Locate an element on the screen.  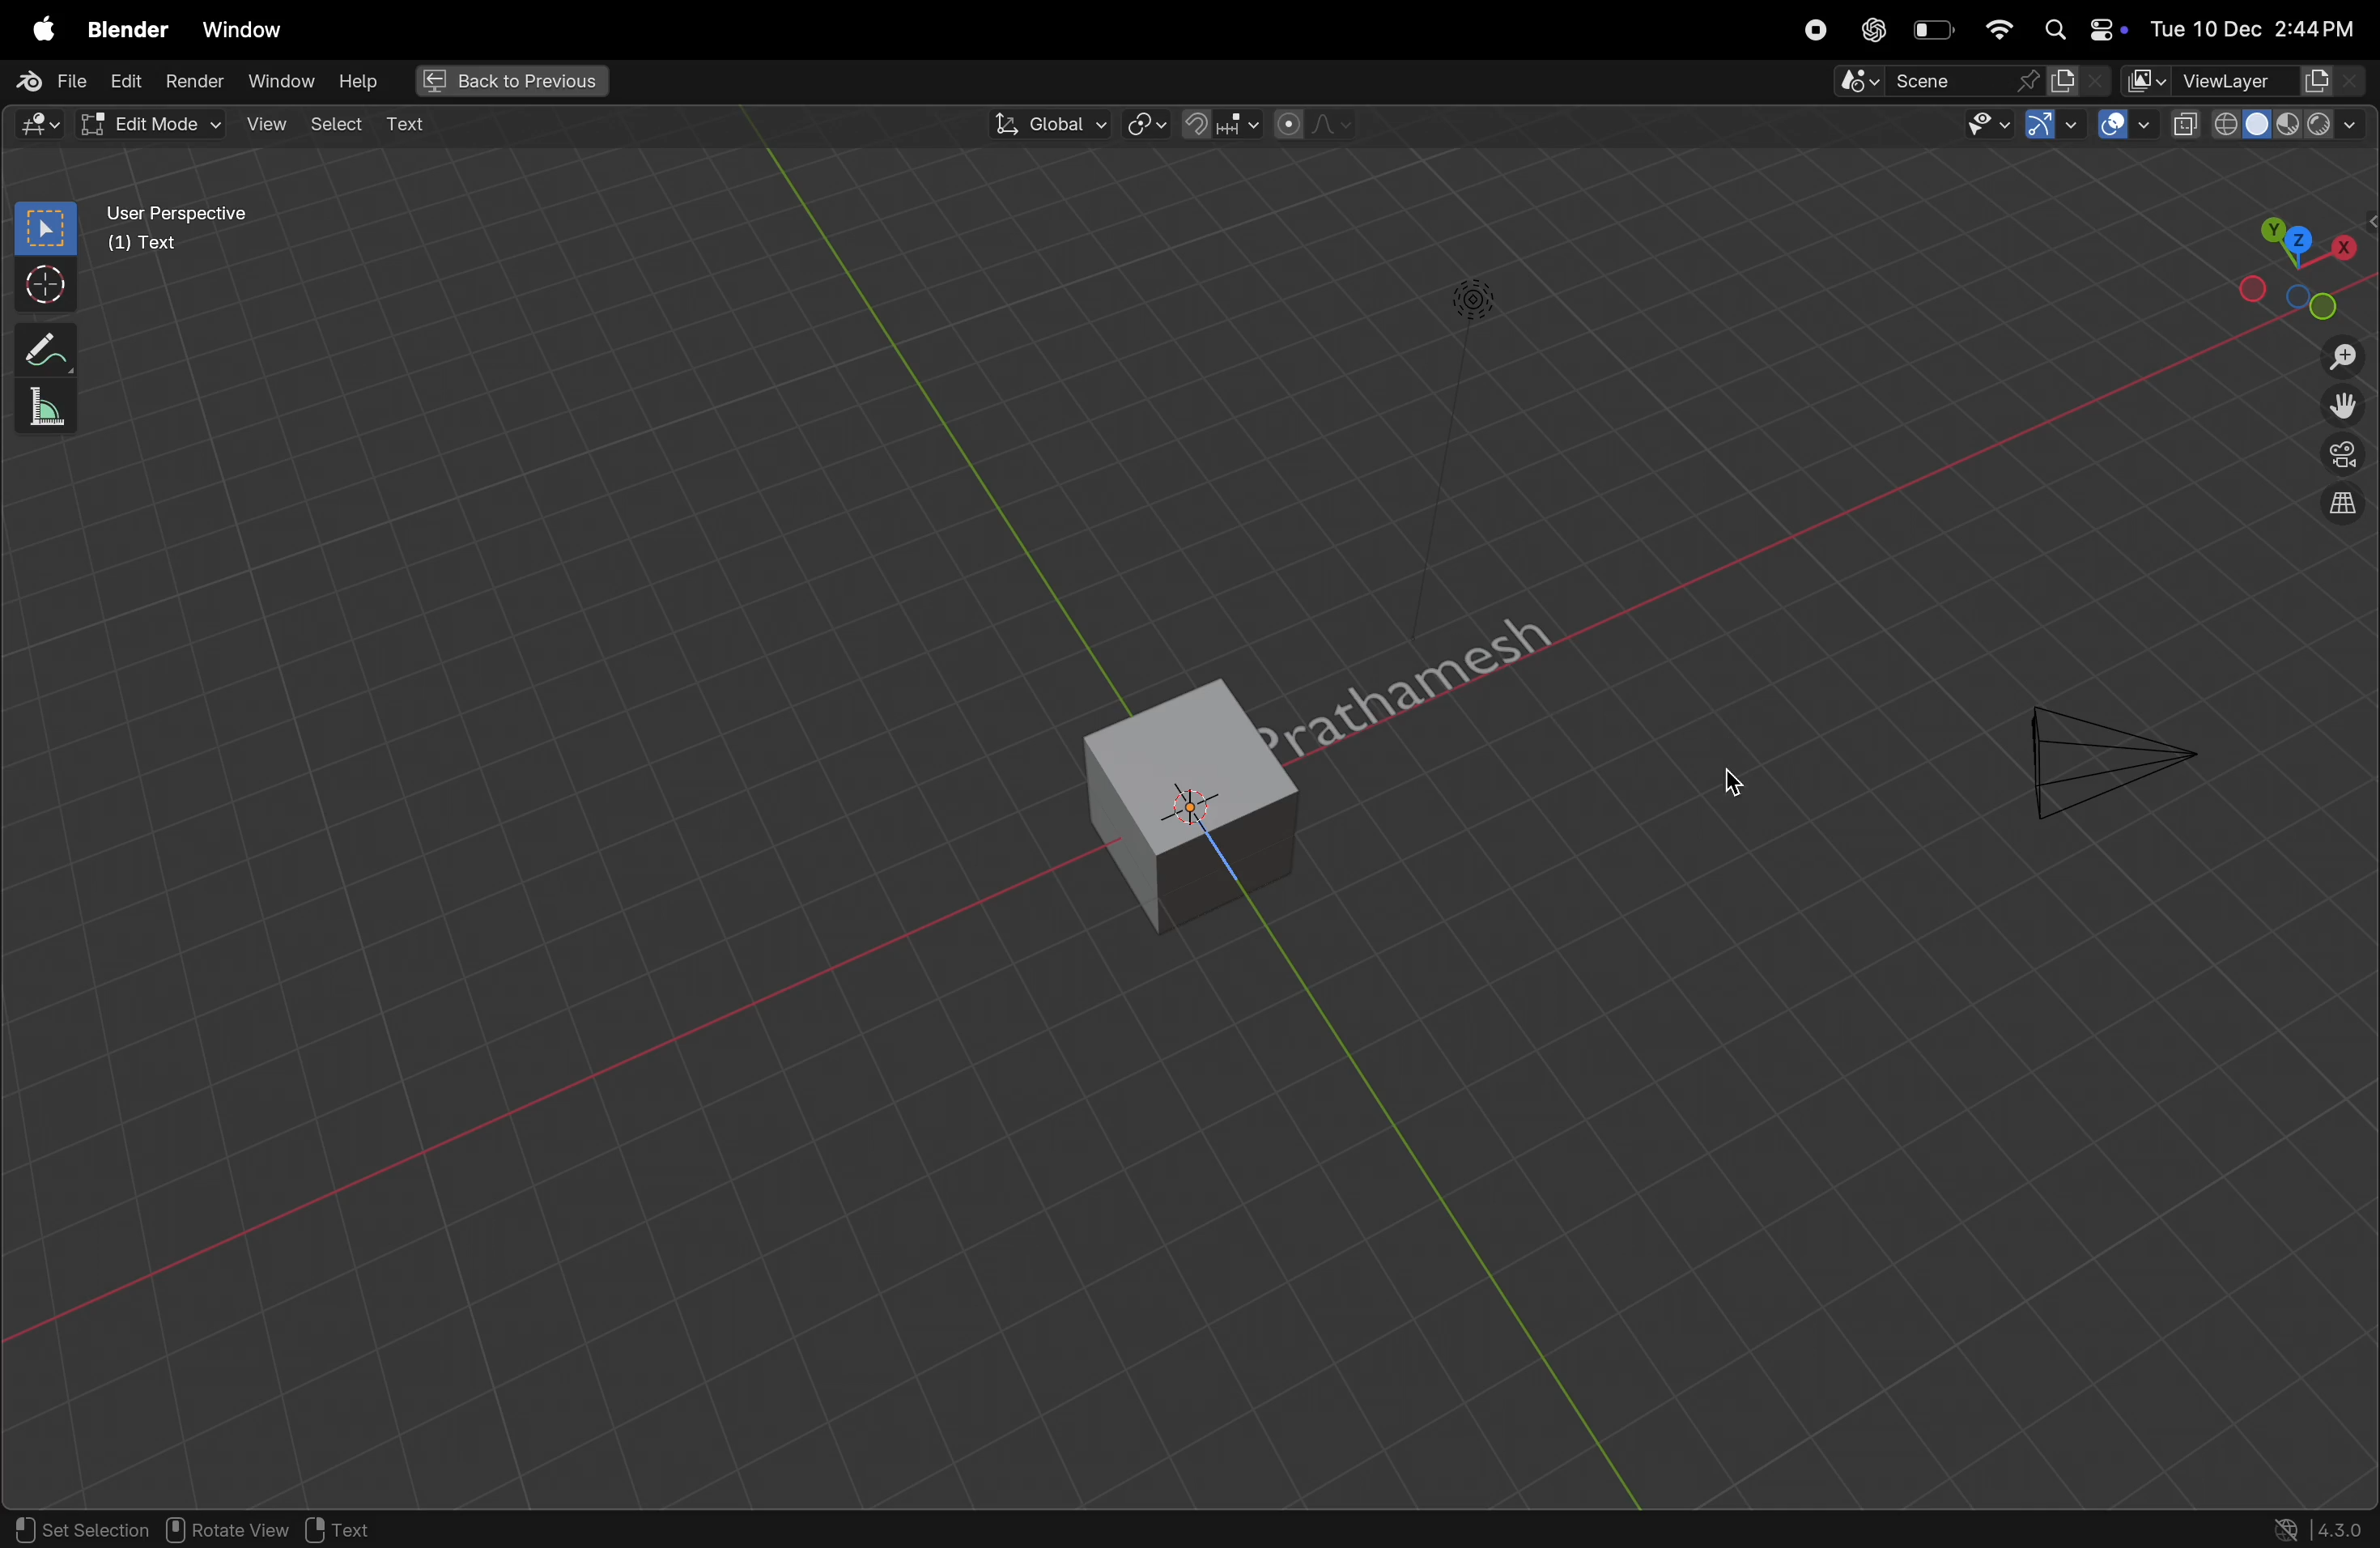
chatgpt is located at coordinates (1869, 29).